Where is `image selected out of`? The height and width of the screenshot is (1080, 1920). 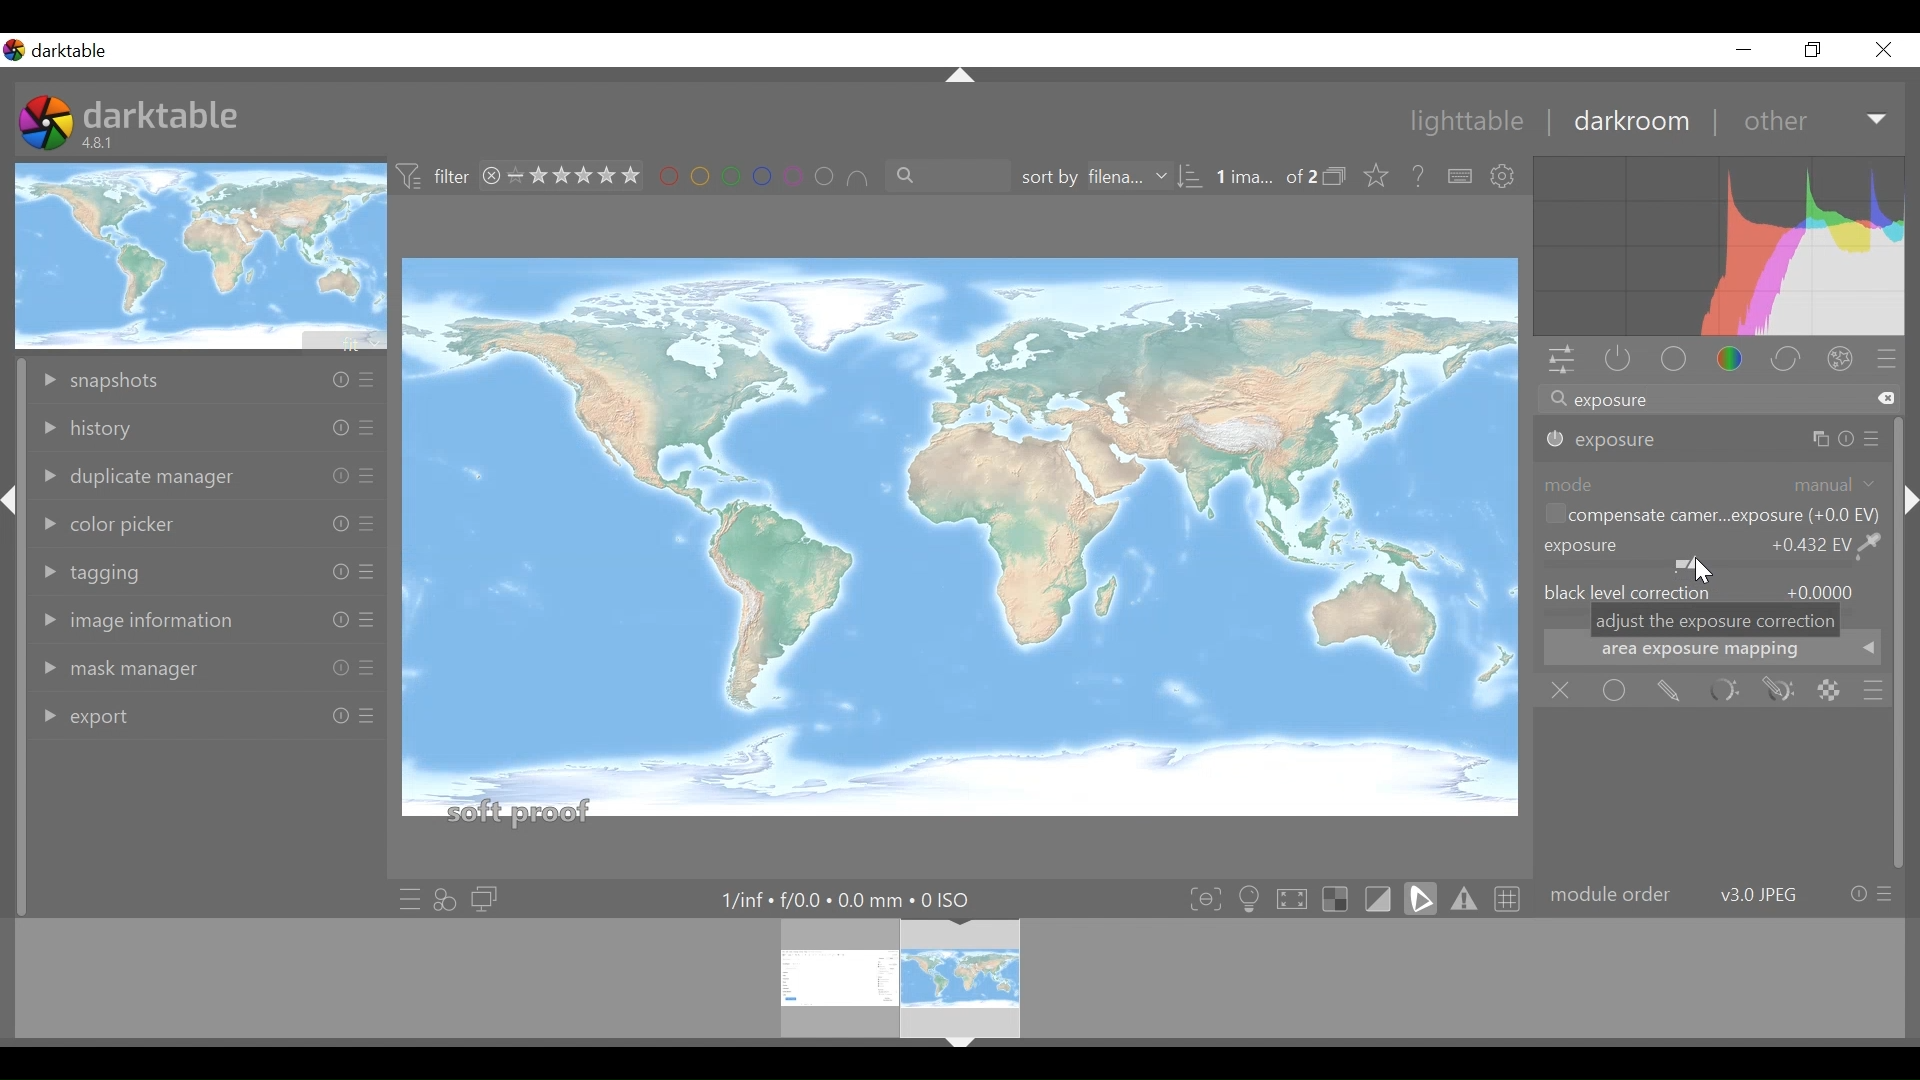 image selected out of is located at coordinates (1265, 178).